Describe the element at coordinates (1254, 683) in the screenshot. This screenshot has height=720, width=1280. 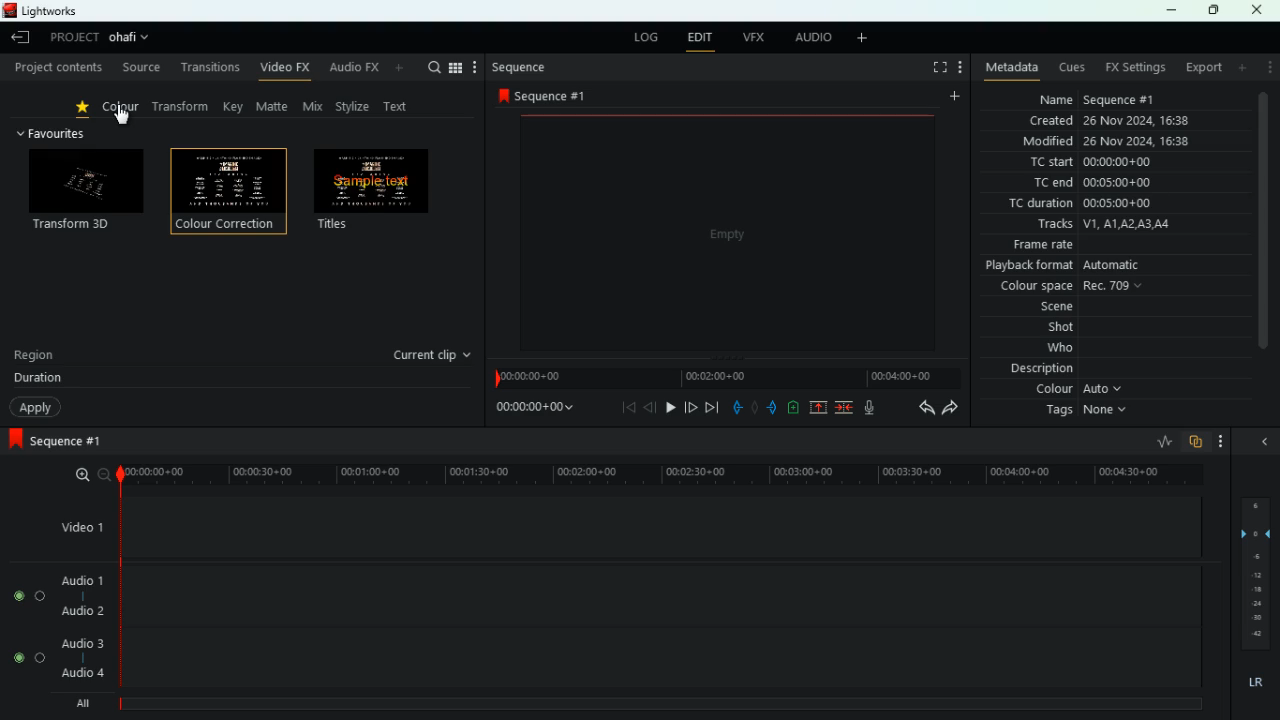
I see `LR` at that location.